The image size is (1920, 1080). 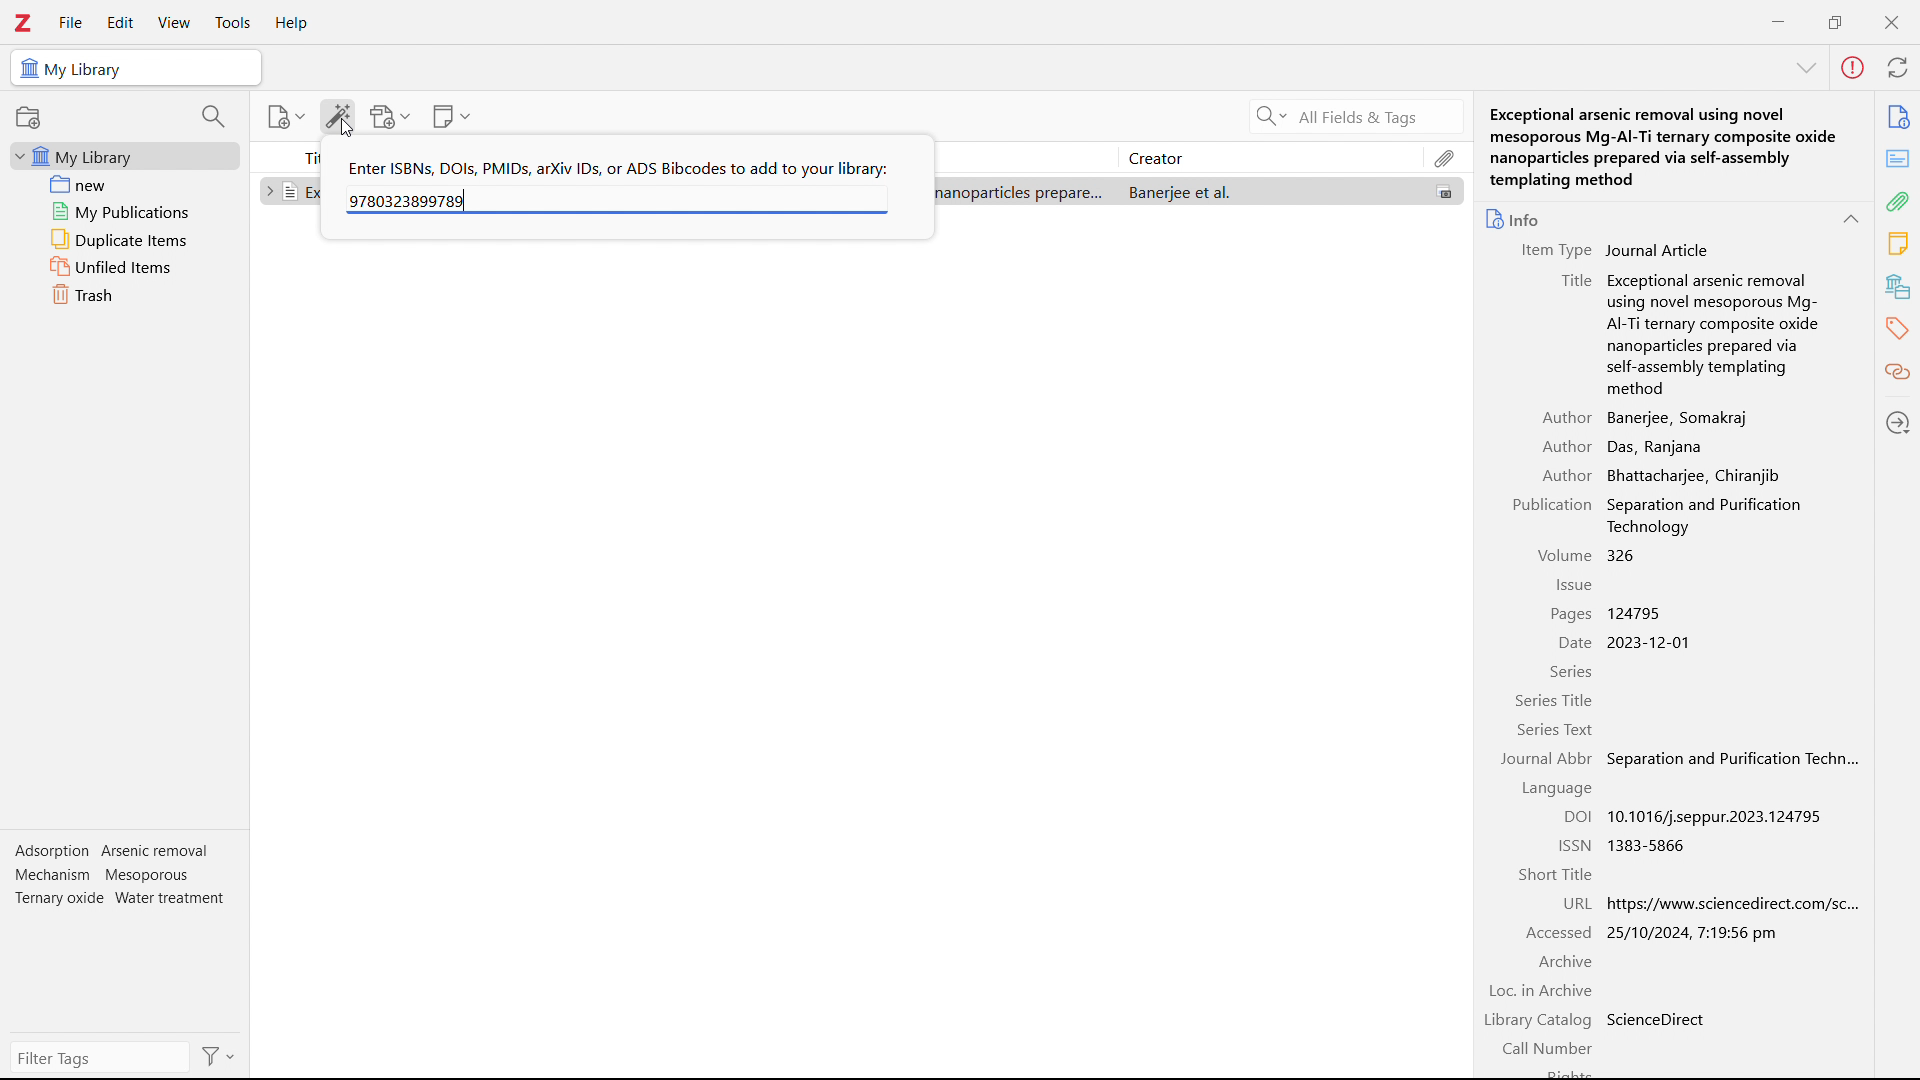 I want to click on filter tags, so click(x=101, y=1057).